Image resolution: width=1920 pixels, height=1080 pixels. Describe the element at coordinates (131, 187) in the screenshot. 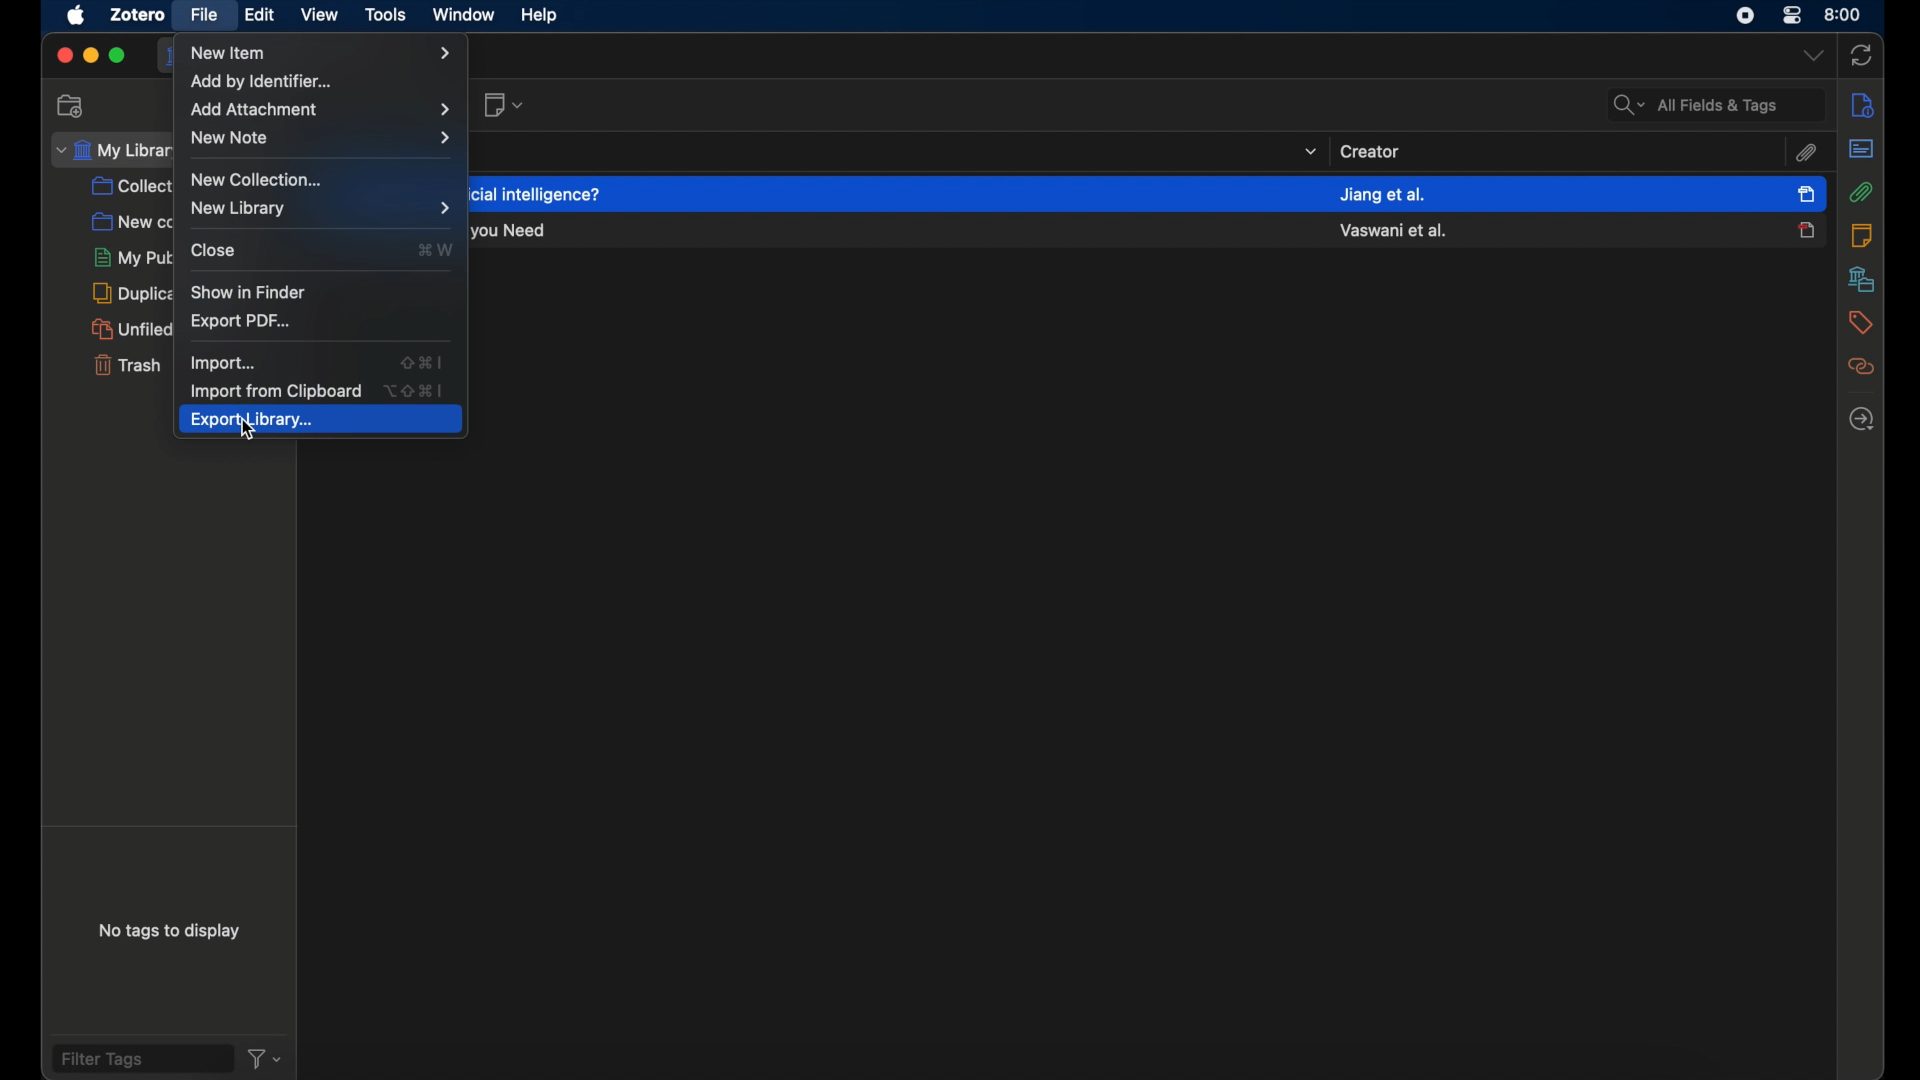

I see `collection` at that location.